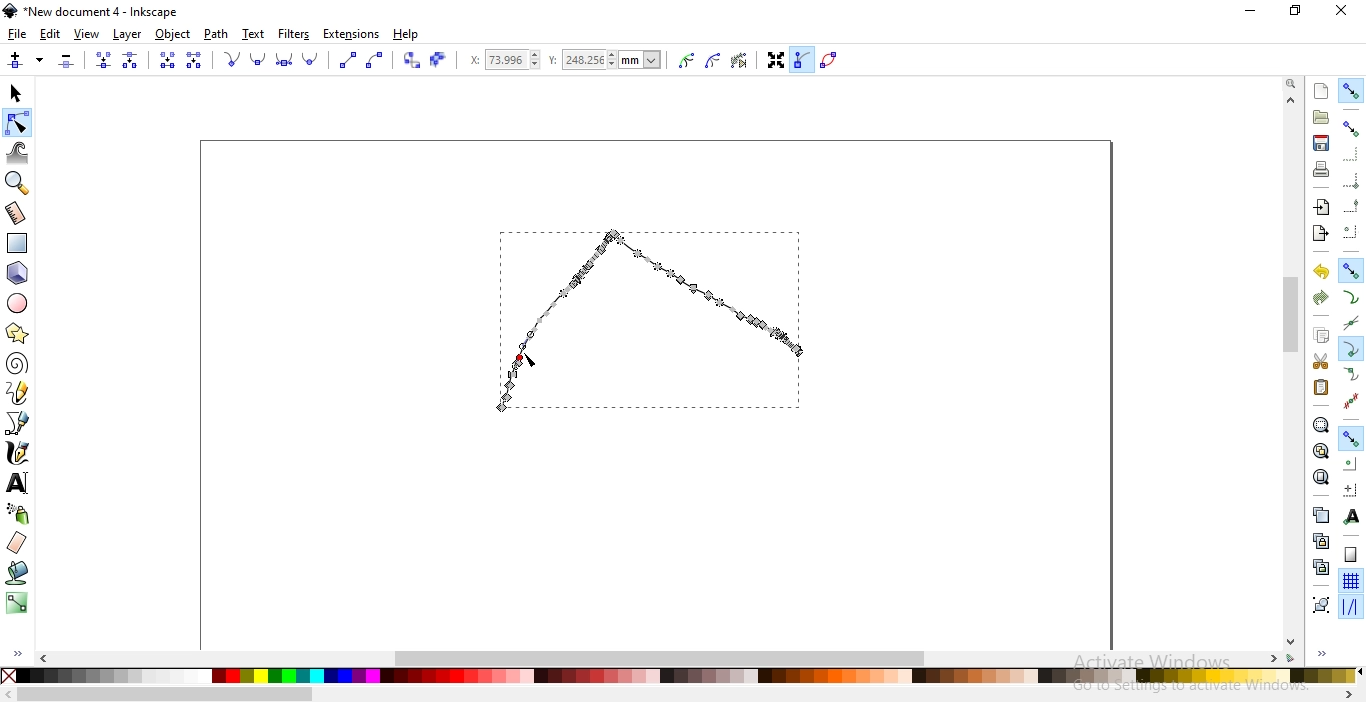 Image resolution: width=1366 pixels, height=702 pixels. I want to click on select and transform objects, so click(18, 94).